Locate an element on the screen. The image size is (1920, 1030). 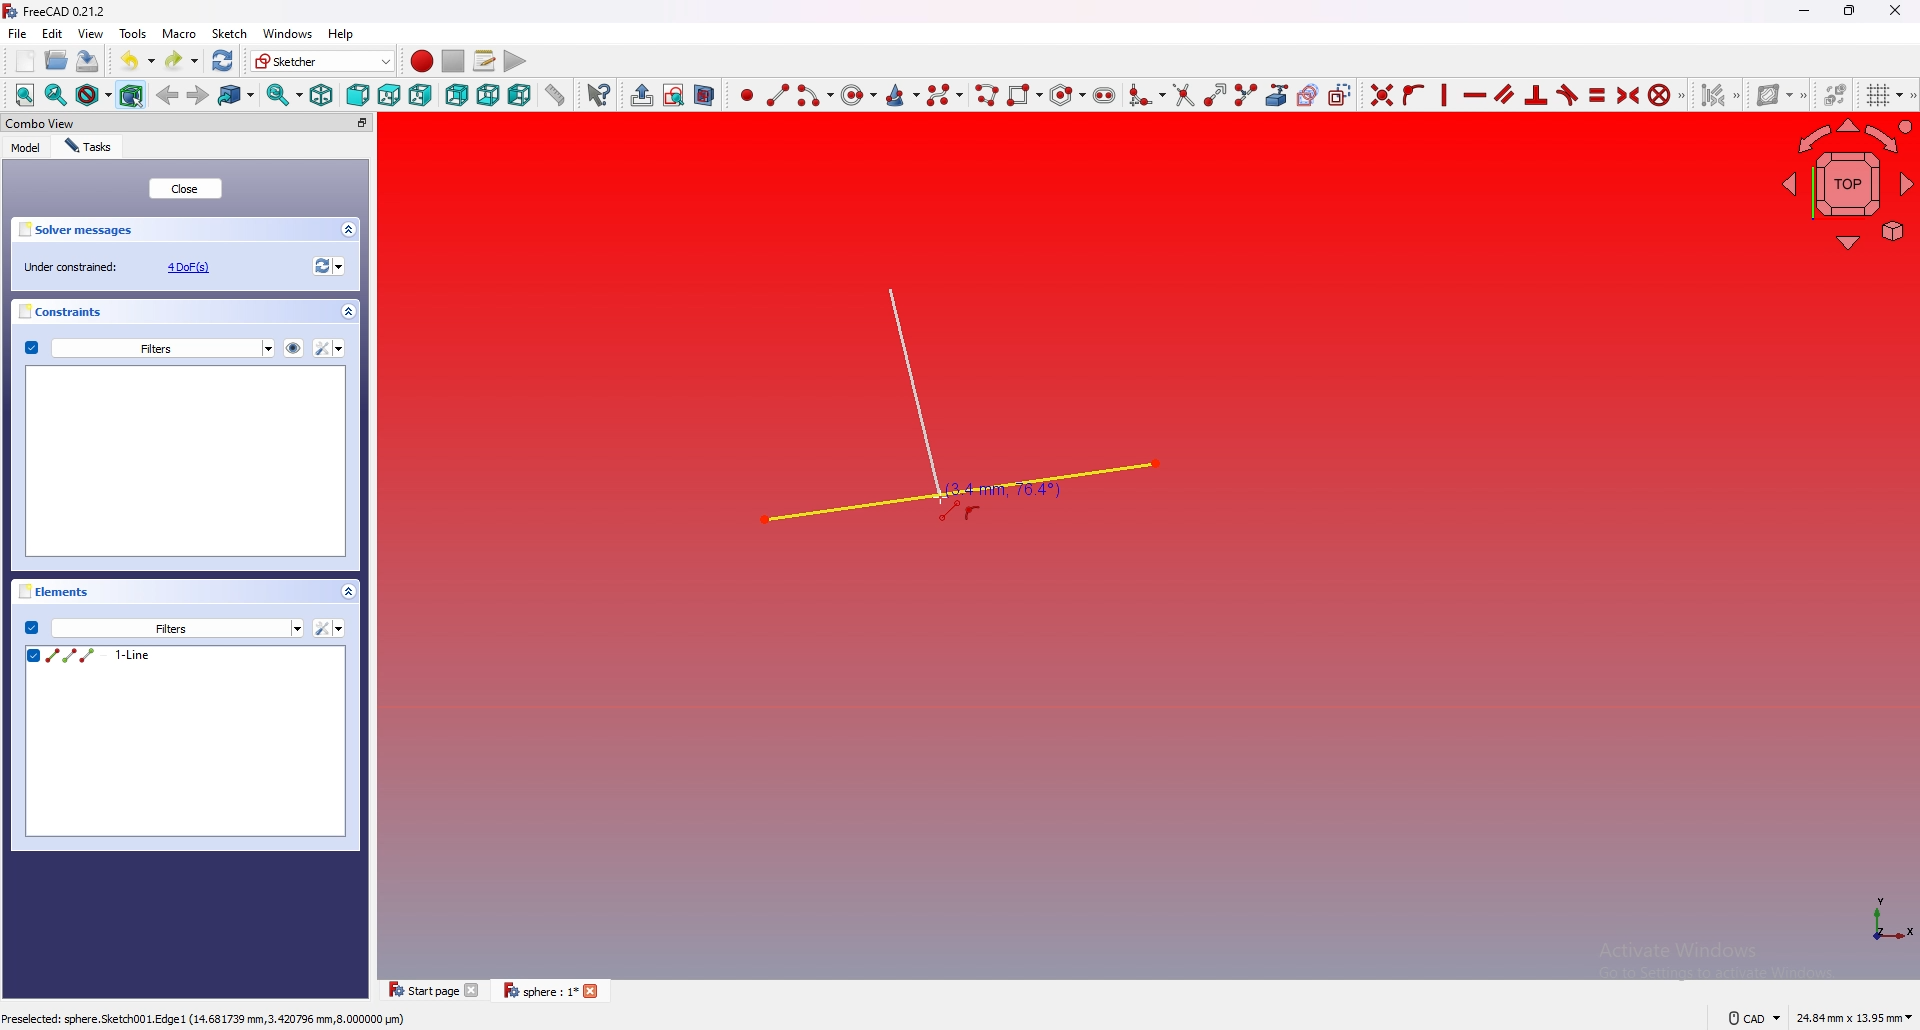
Constrain coincident is located at coordinates (1378, 94).